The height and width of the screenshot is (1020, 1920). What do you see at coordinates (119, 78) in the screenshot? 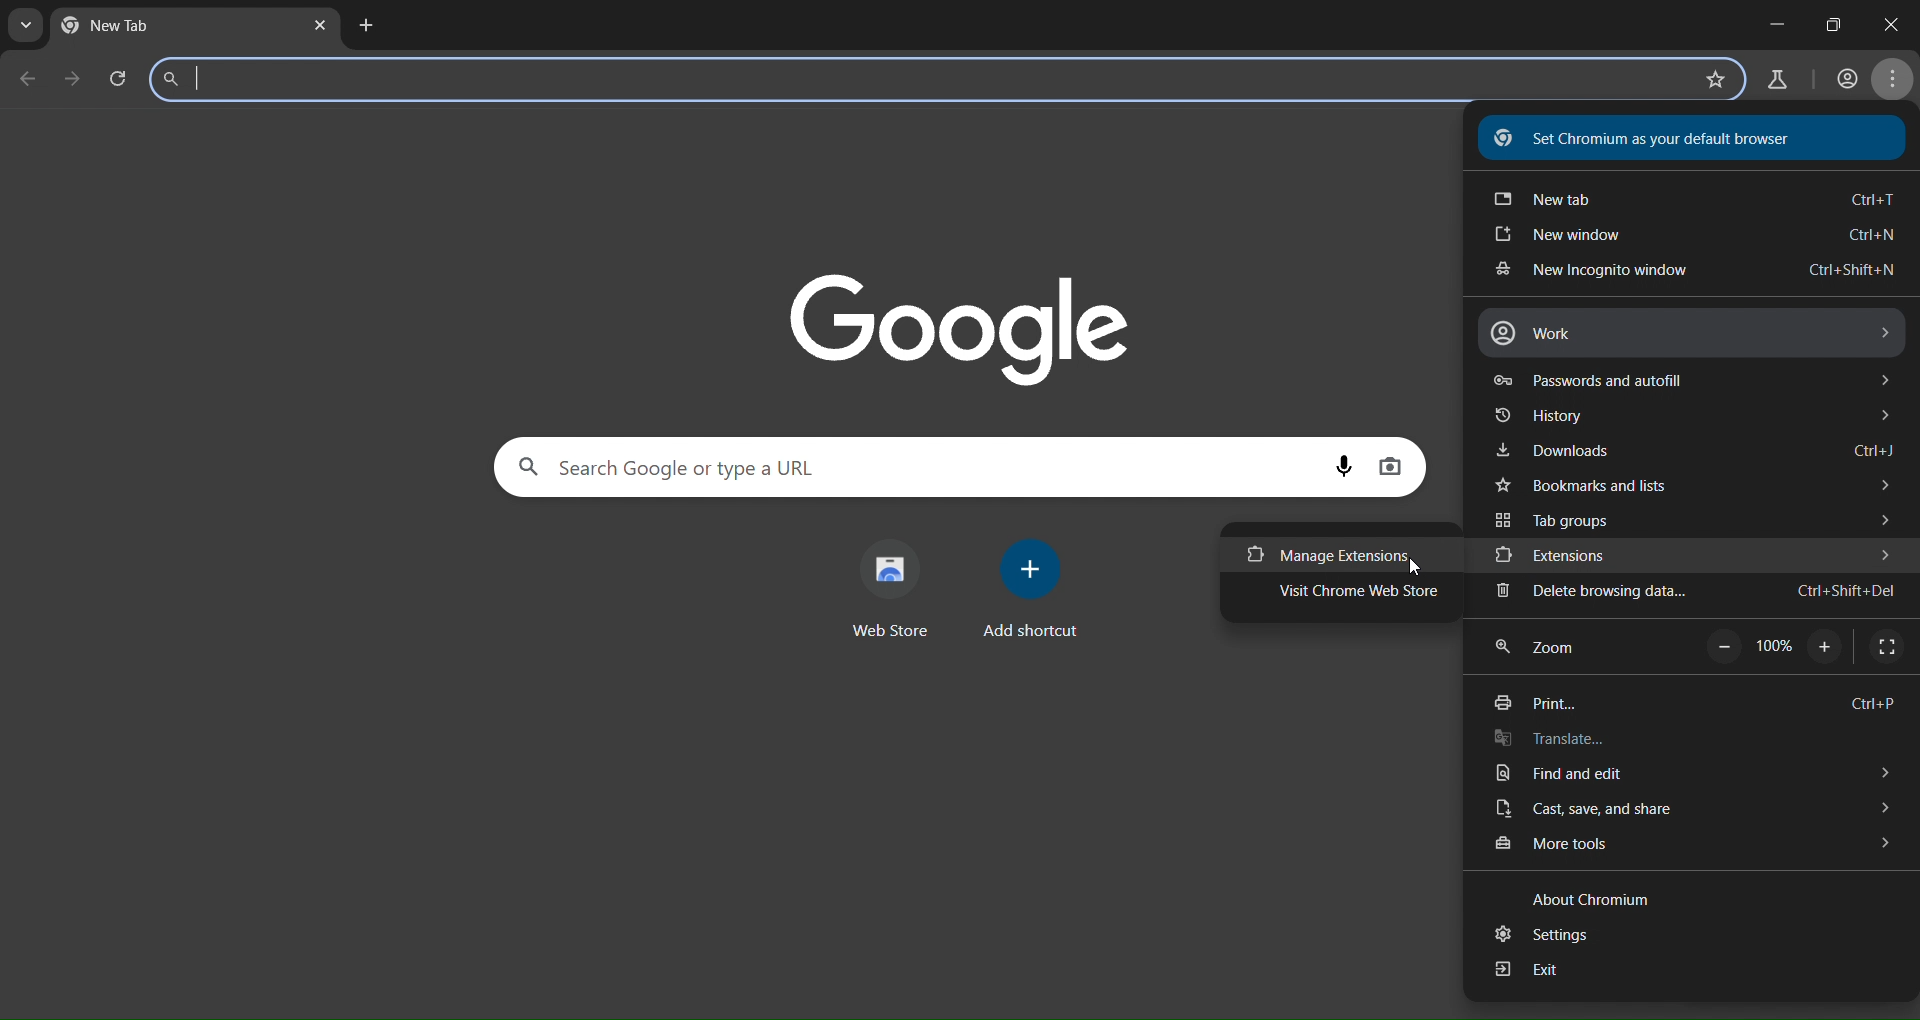
I see `reload page` at bounding box center [119, 78].